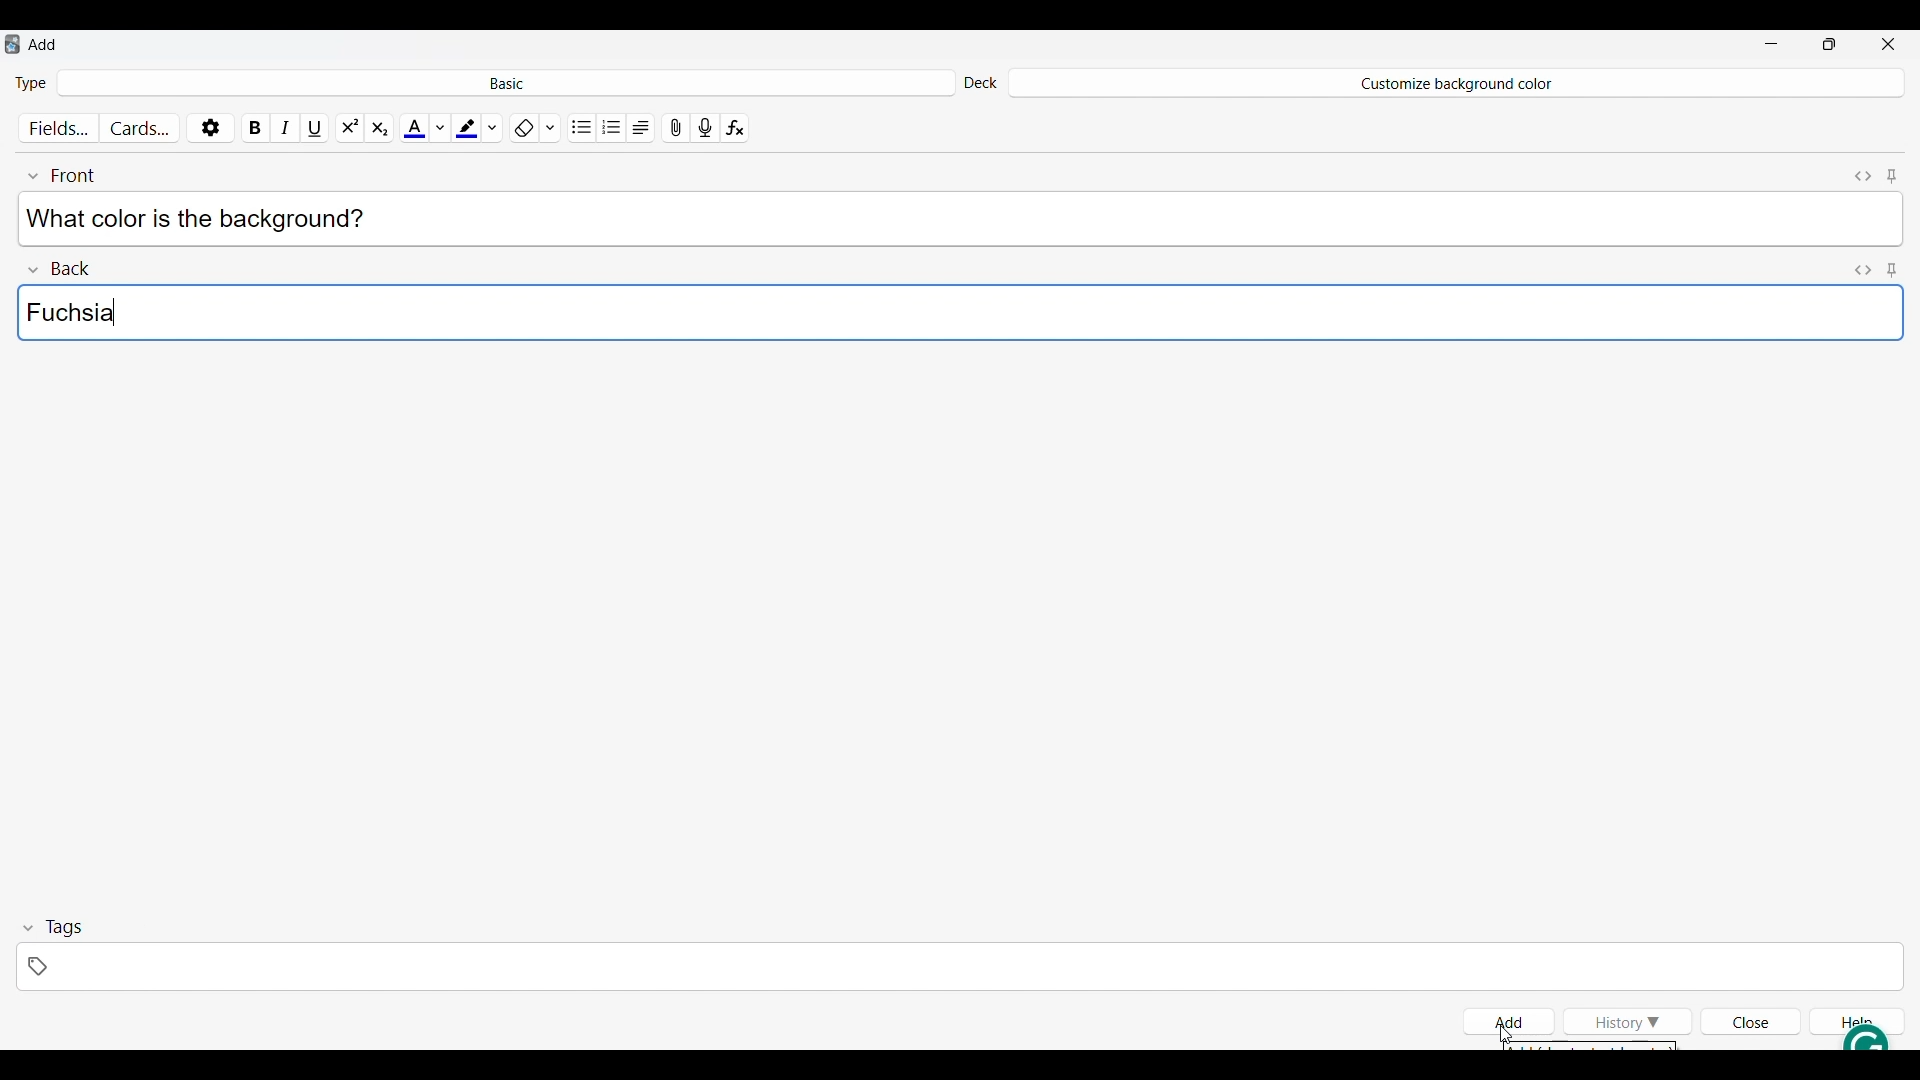 The height and width of the screenshot is (1080, 1920). I want to click on Toggle sticky, so click(1891, 268).